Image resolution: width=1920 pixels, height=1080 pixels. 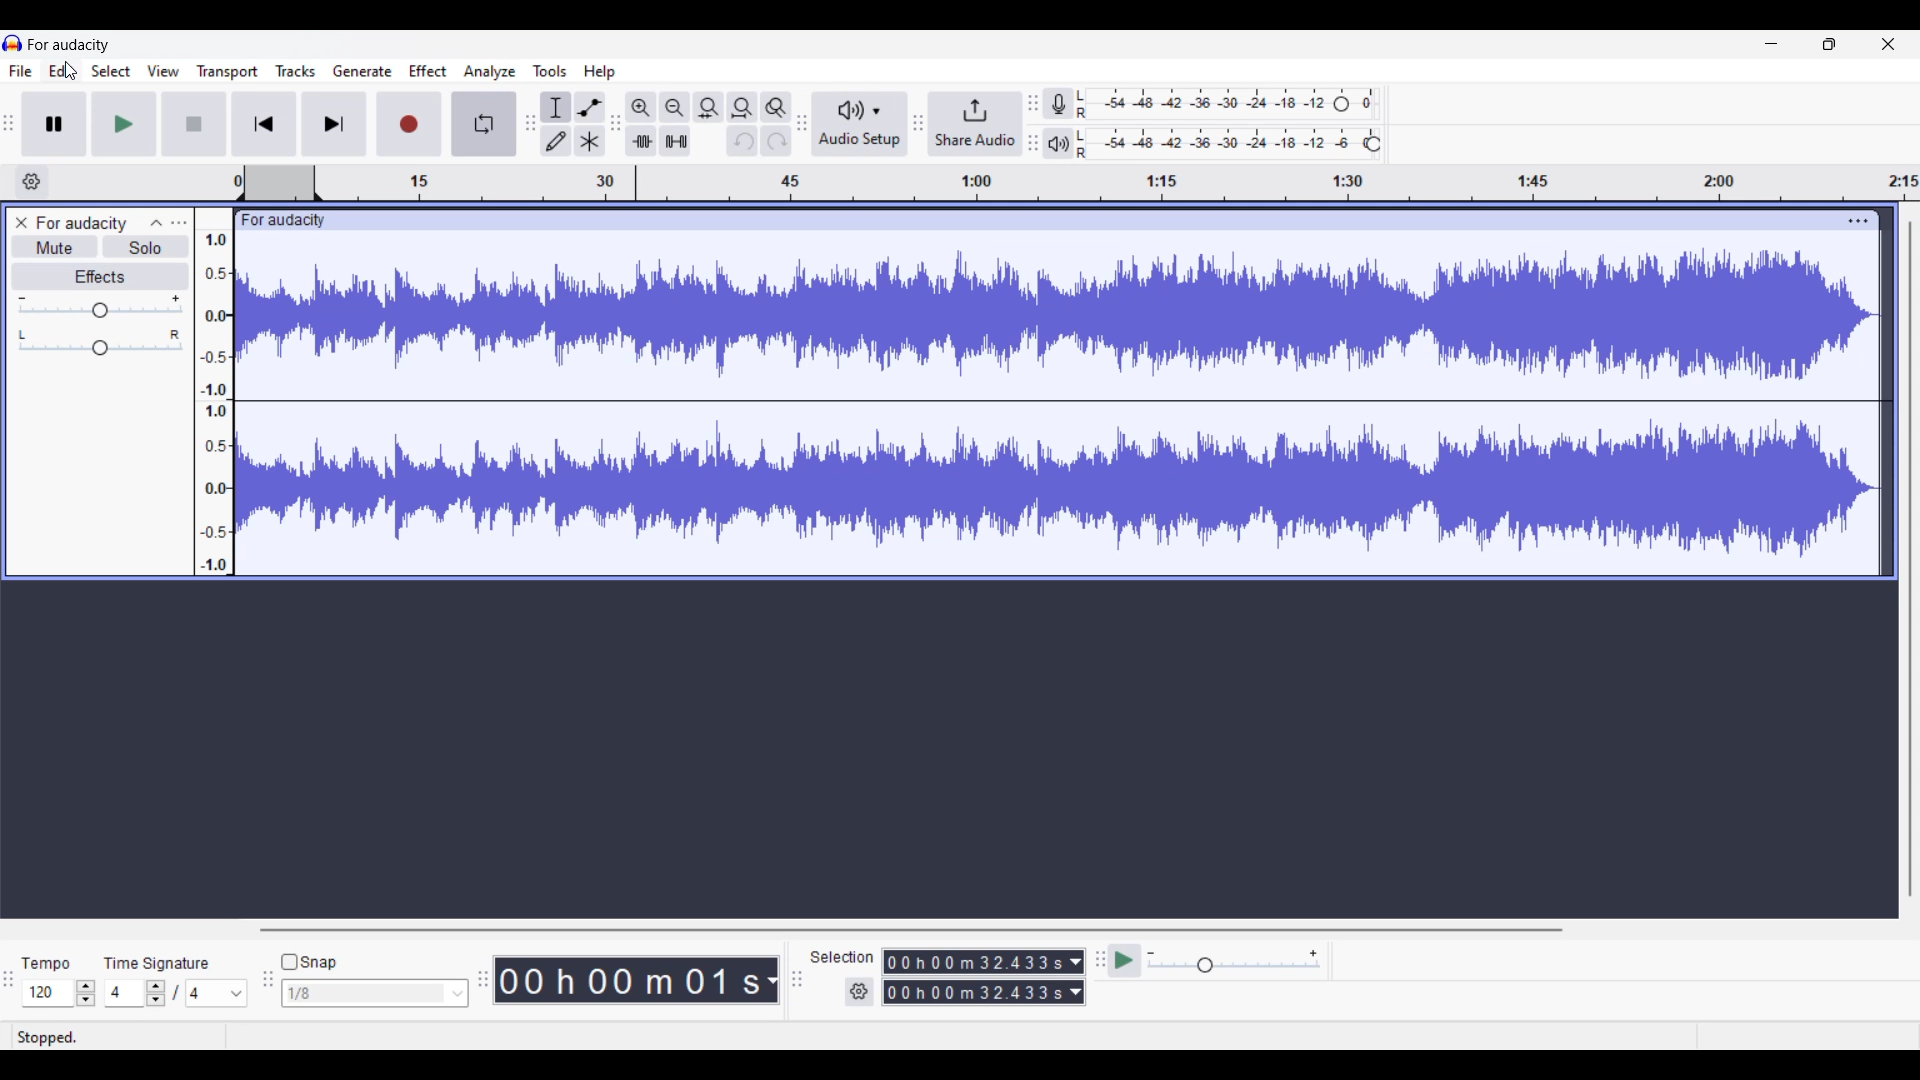 I want to click on Software logo, so click(x=13, y=43).